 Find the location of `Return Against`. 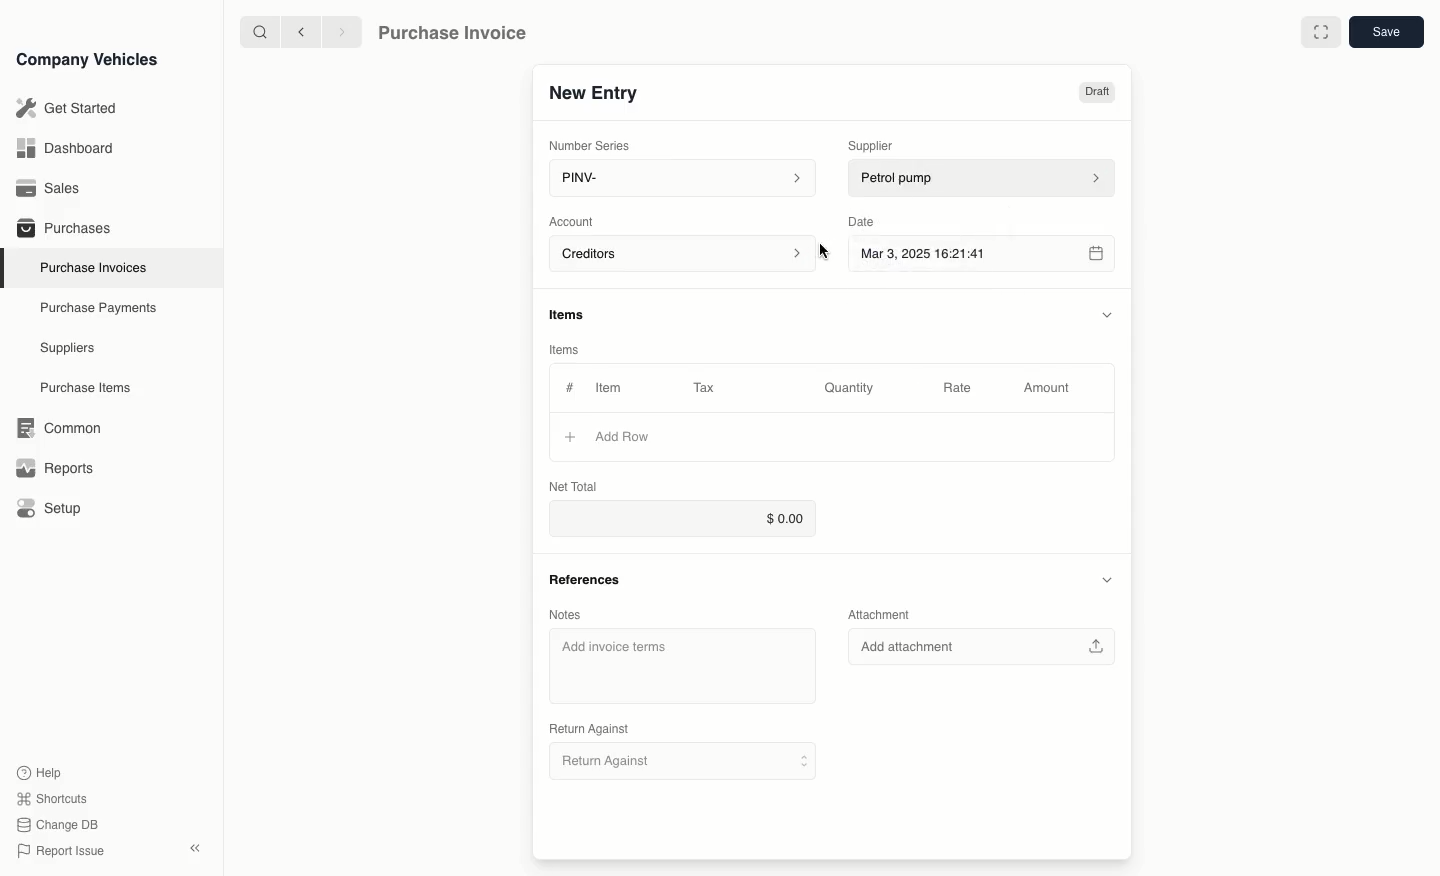

Return Against is located at coordinates (682, 761).